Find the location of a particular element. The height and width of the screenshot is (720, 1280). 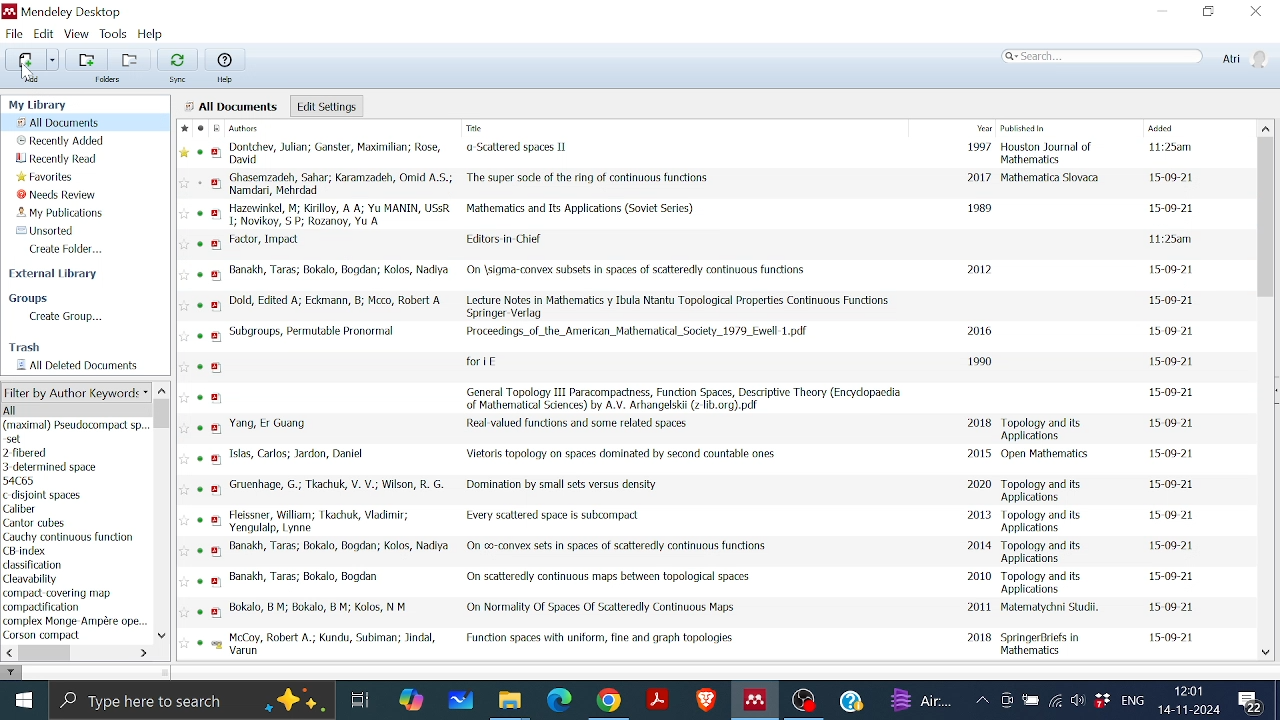

Move down in filter by author keywords is located at coordinates (159, 636).